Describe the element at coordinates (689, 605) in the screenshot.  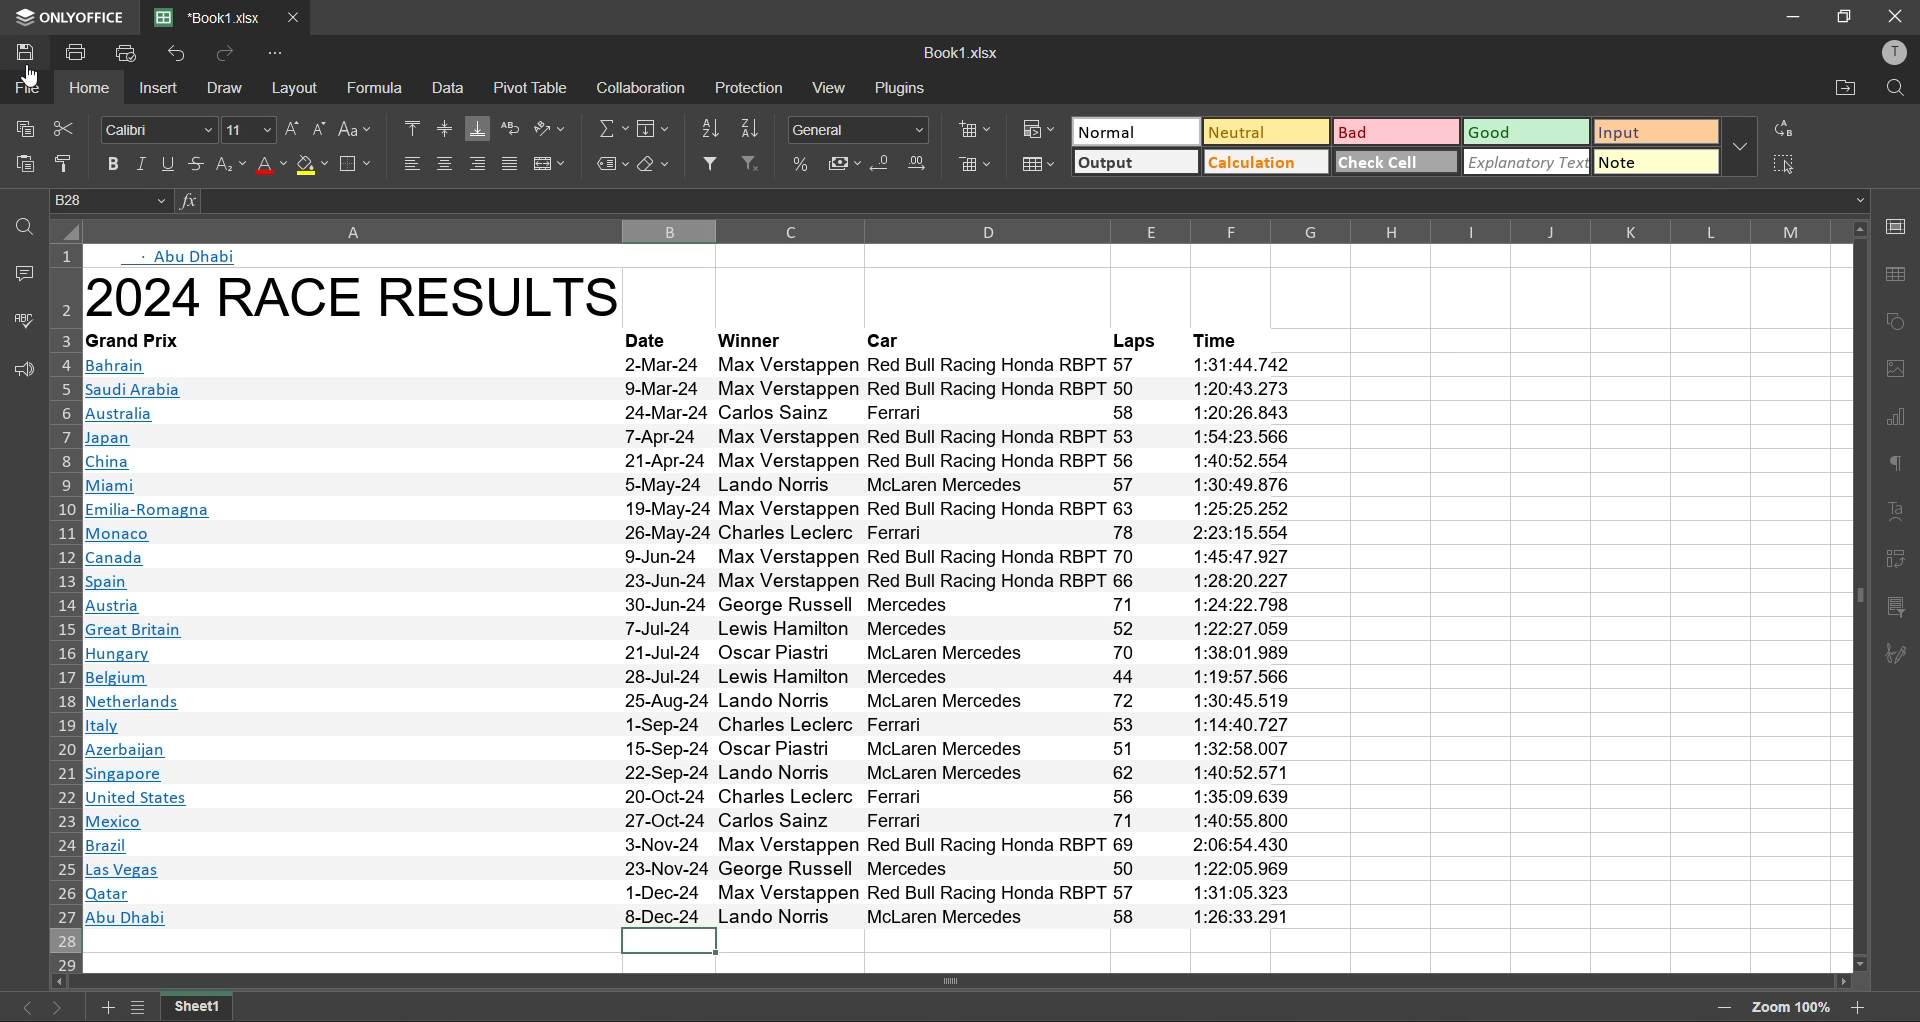
I see `Austria 30-Jun-24 George Russell Mercedes 71 1:24:22.798` at that location.